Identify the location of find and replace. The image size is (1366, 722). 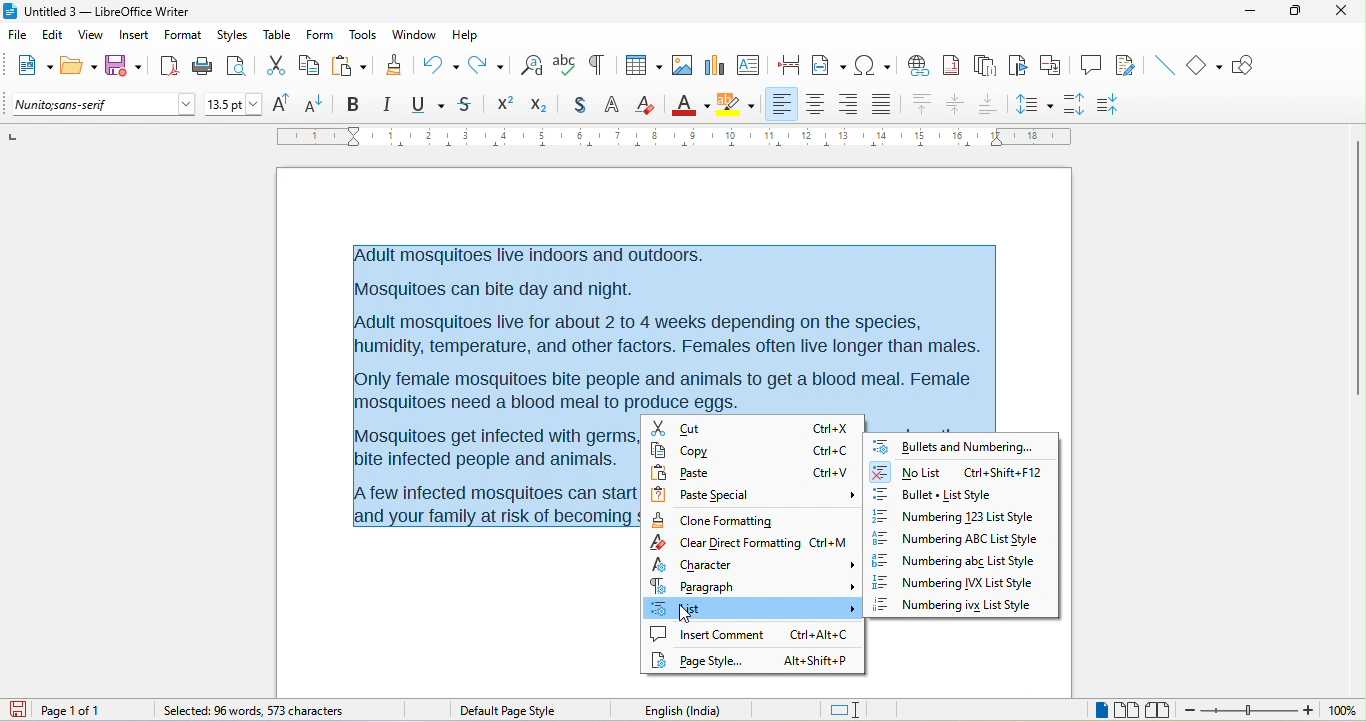
(532, 63).